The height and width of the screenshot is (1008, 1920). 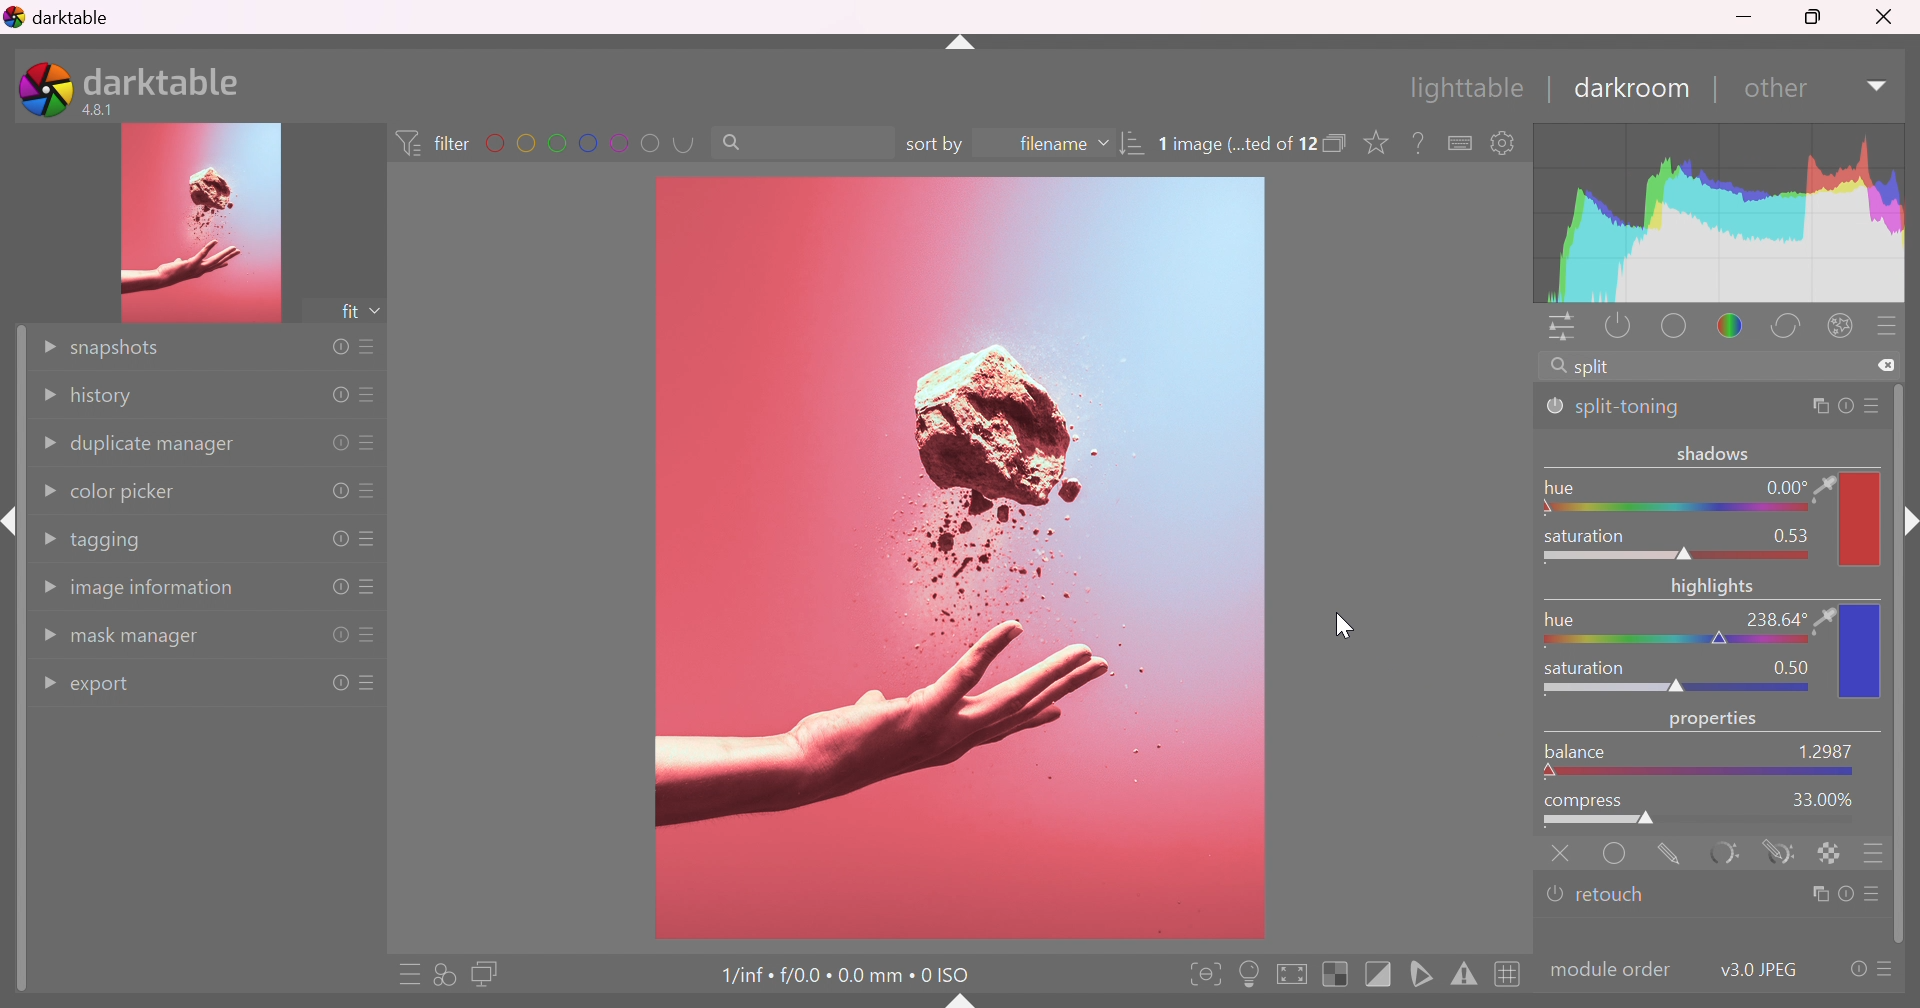 I want to click on snapshots, so click(x=119, y=350).